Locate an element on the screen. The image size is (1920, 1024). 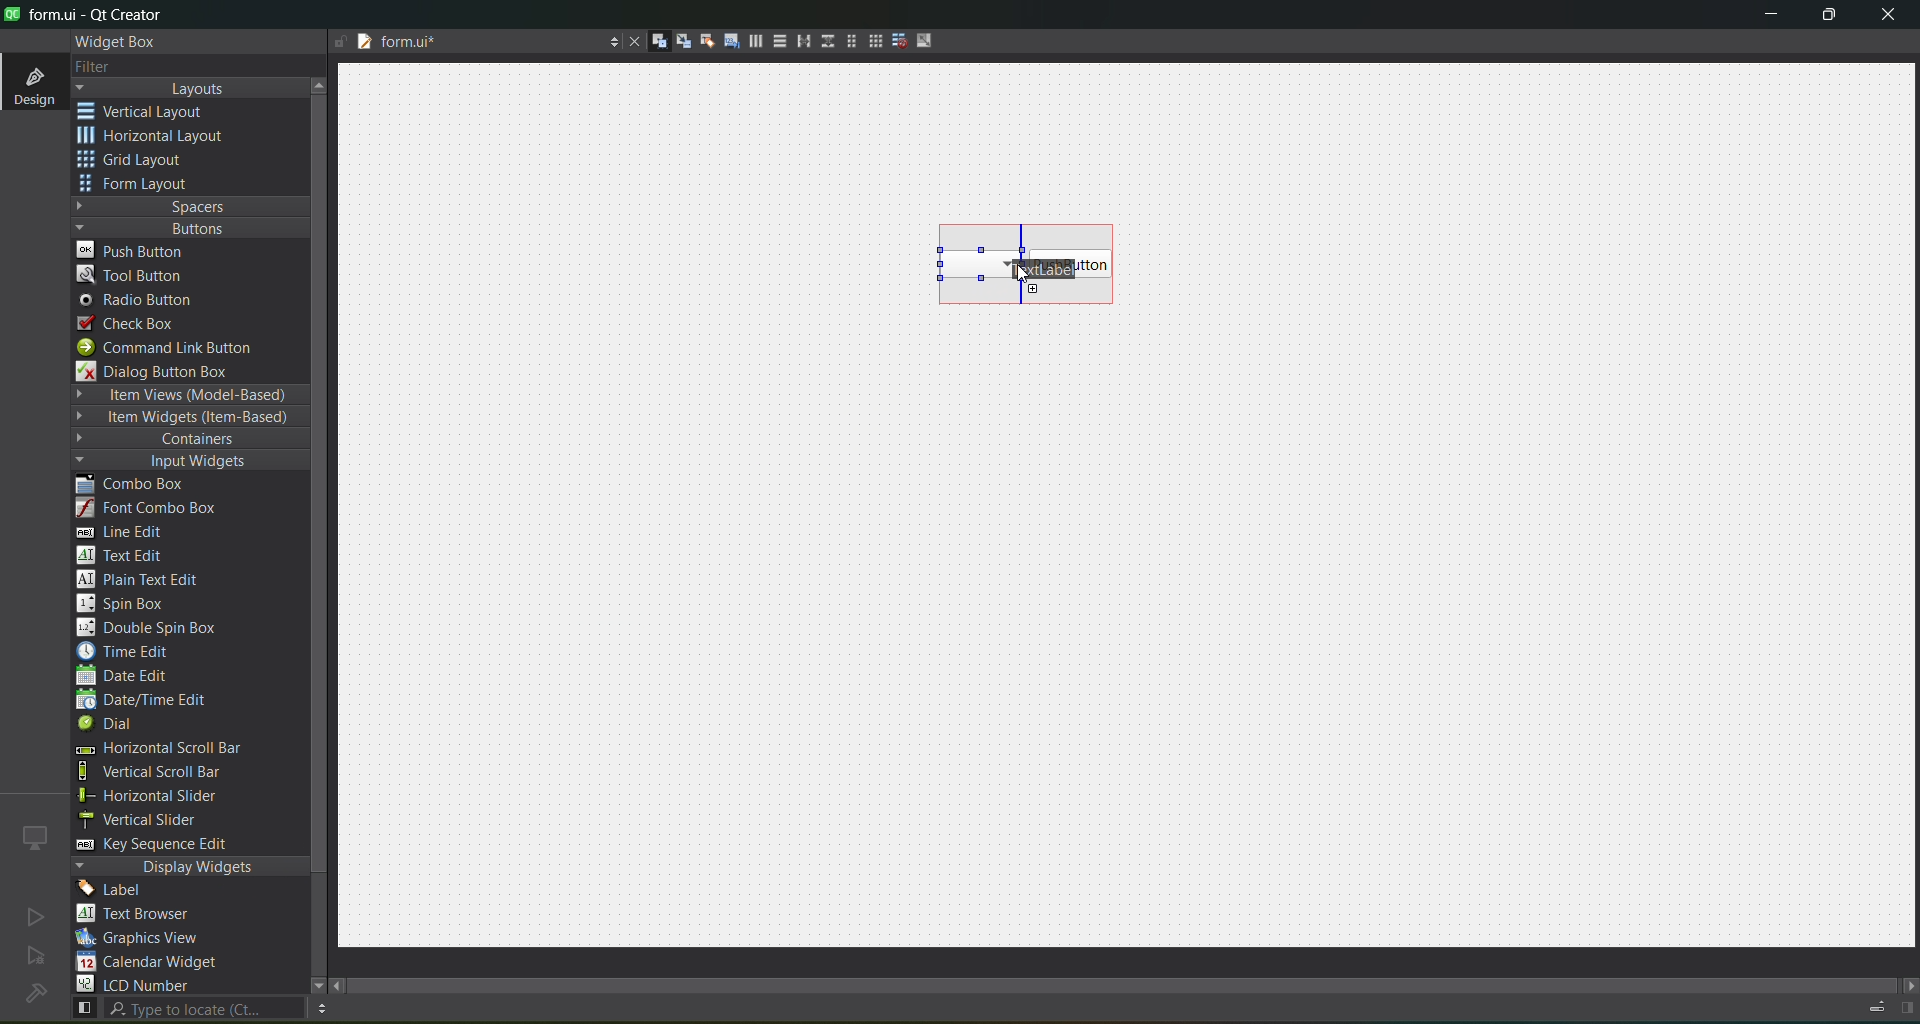
cursor is located at coordinates (1019, 276).